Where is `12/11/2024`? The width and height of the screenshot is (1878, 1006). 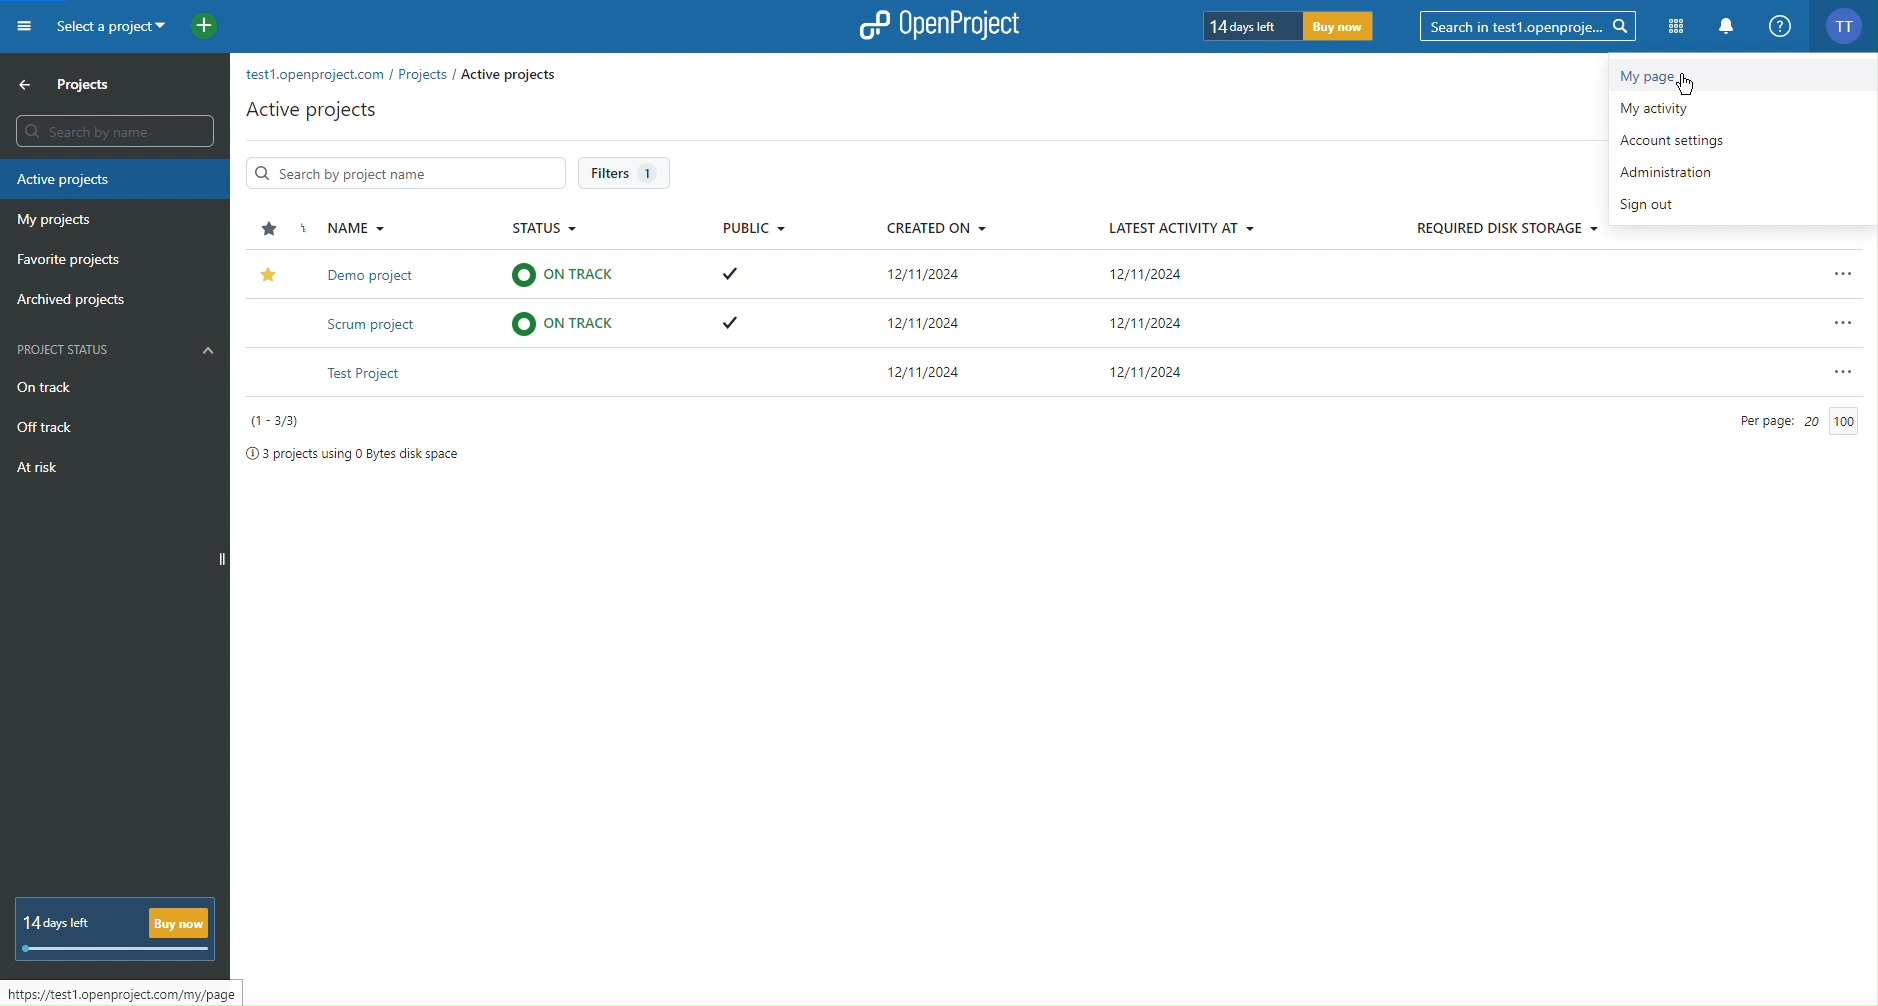
12/11/2024 is located at coordinates (927, 275).